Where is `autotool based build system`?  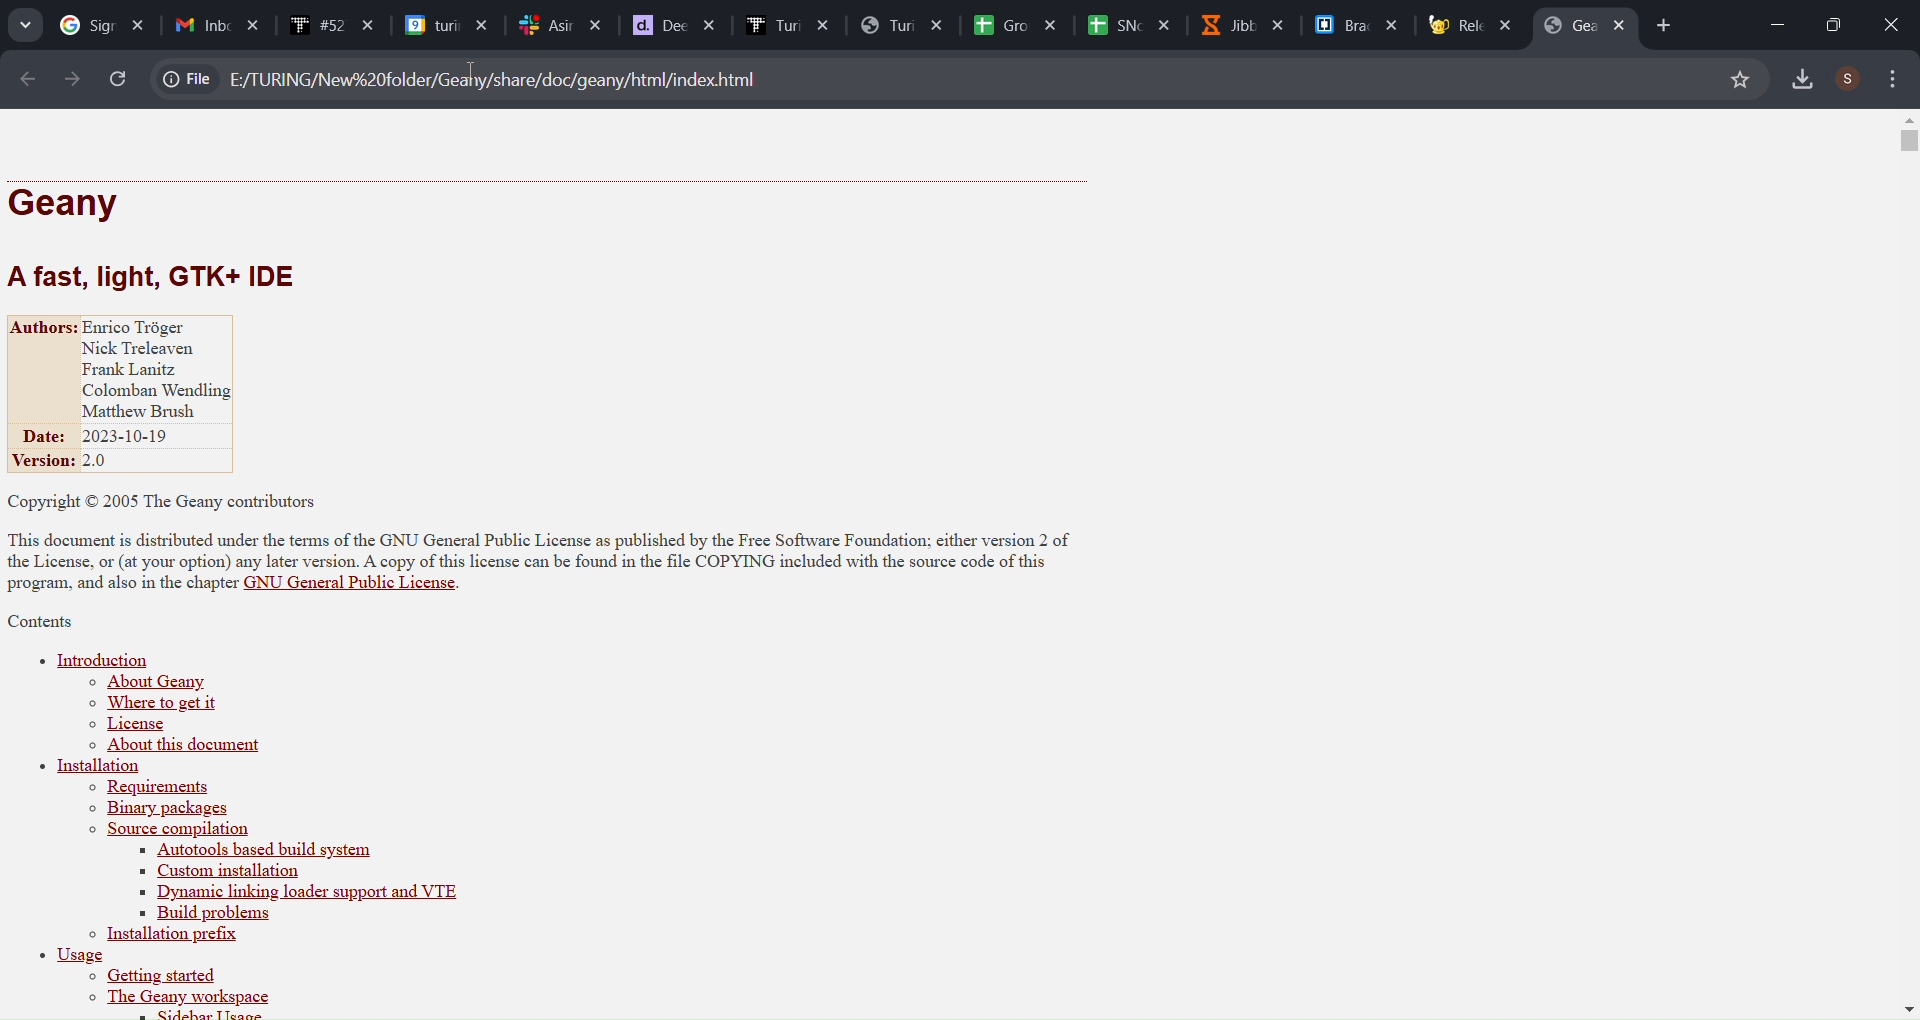
autotool based build system is located at coordinates (323, 851).